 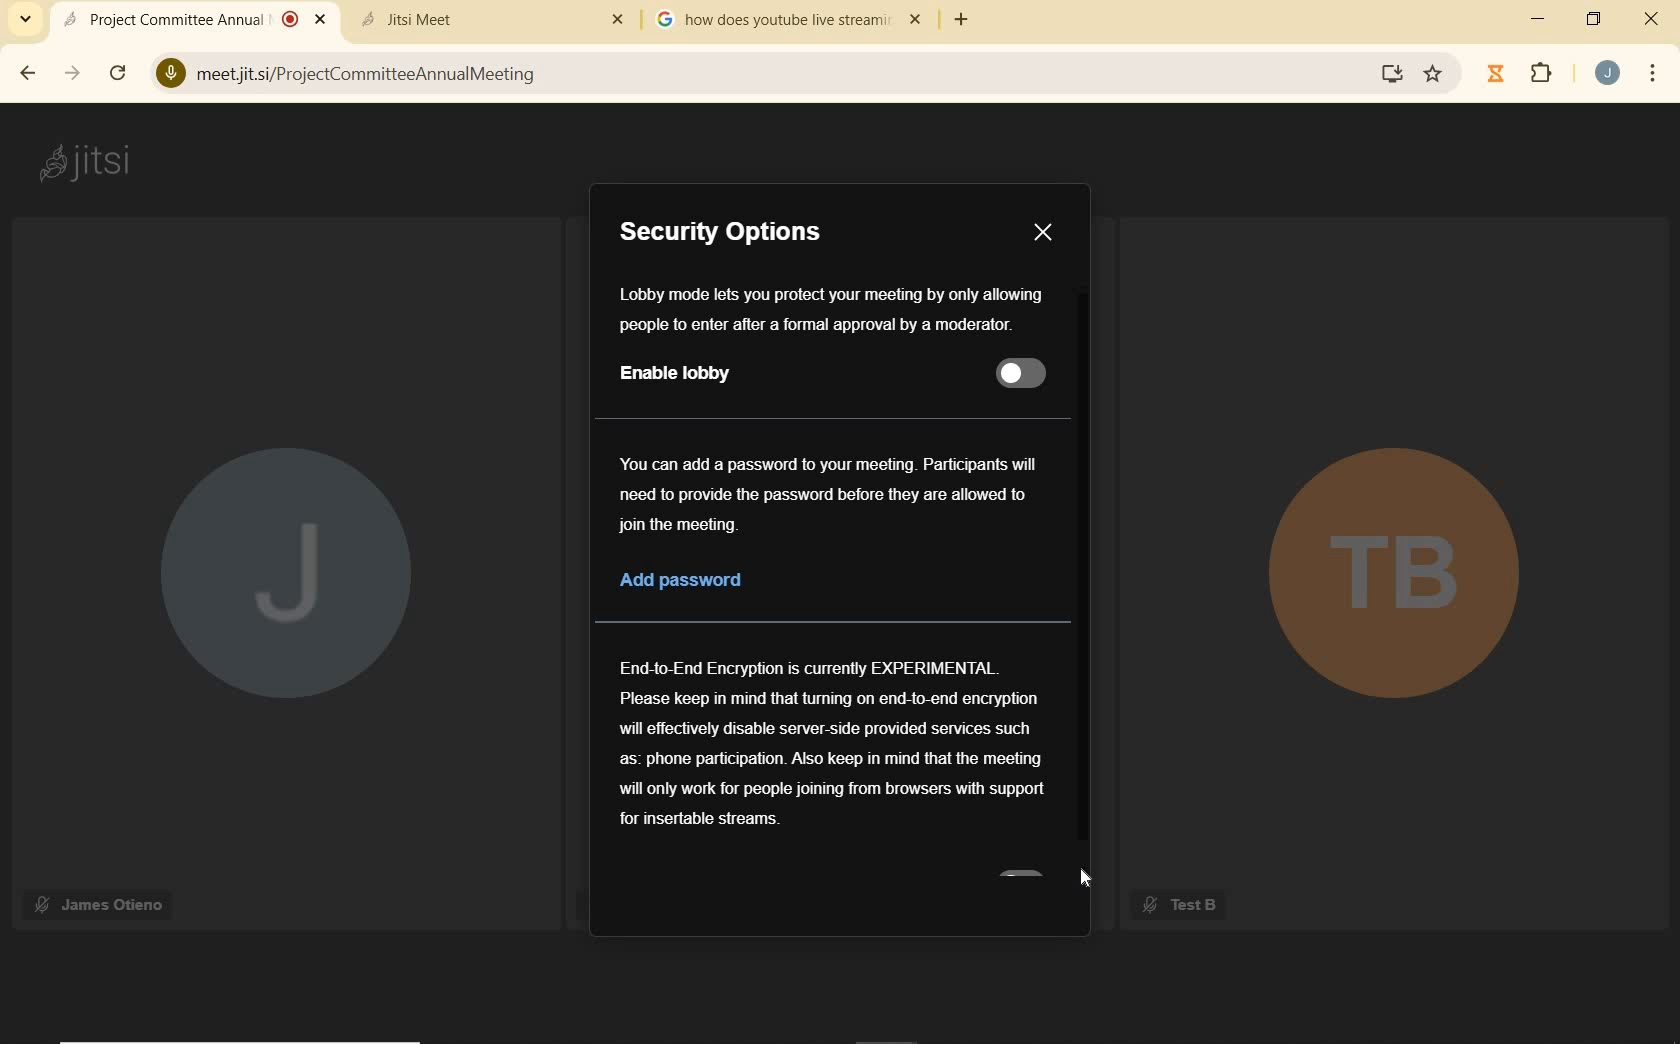 What do you see at coordinates (1391, 74) in the screenshot?
I see `screen` at bounding box center [1391, 74].